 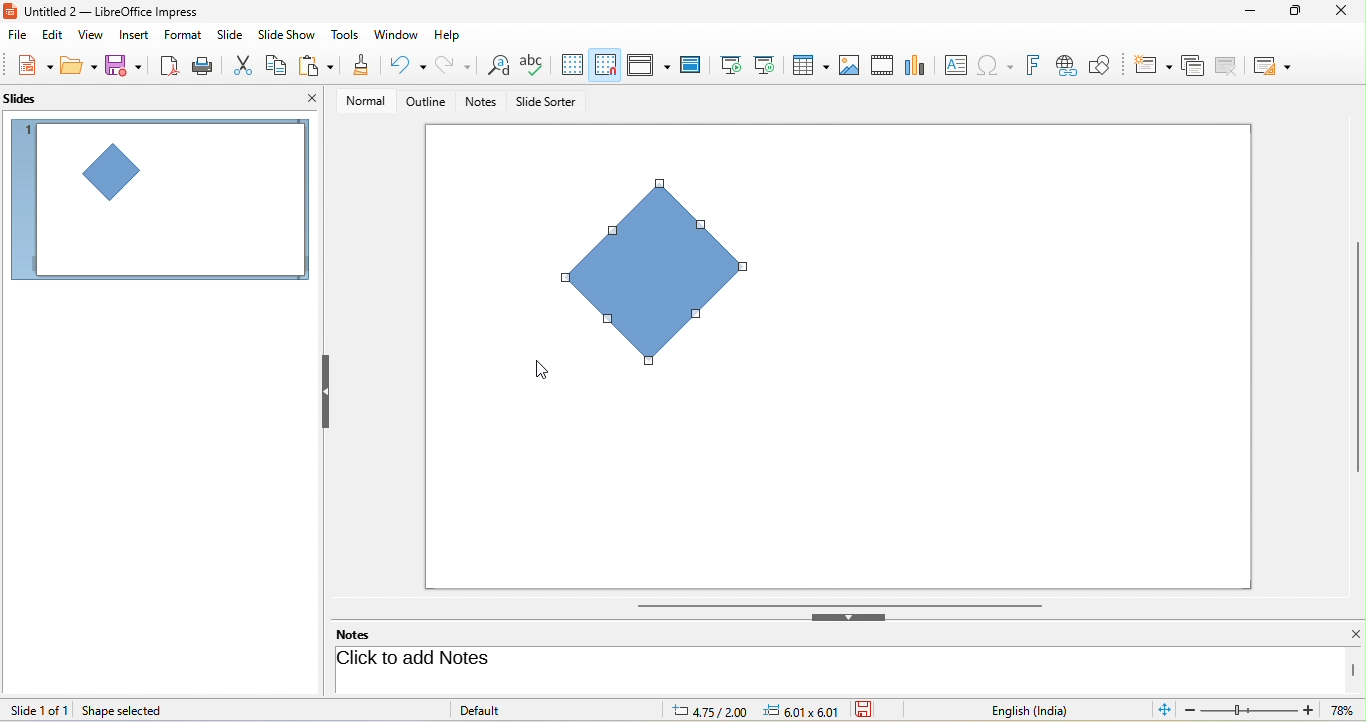 What do you see at coordinates (88, 34) in the screenshot?
I see `view` at bounding box center [88, 34].